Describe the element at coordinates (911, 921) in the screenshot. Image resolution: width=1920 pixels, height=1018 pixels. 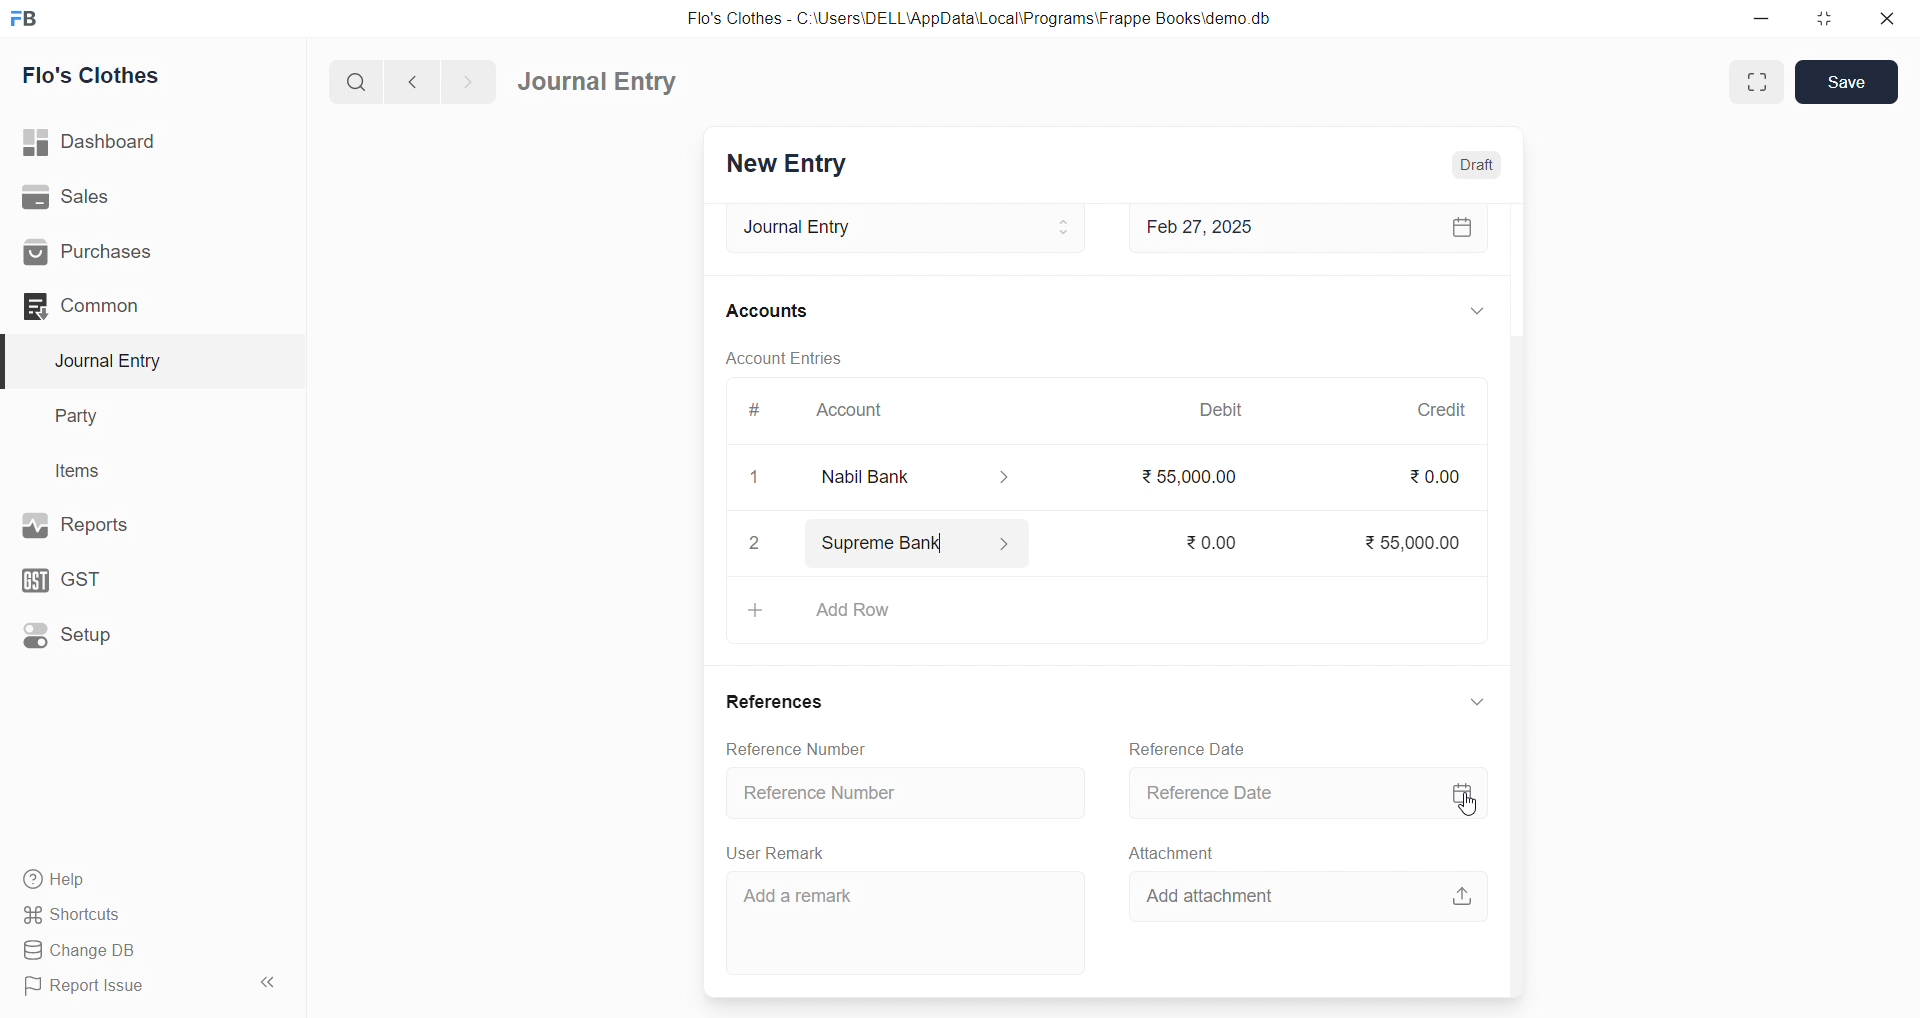
I see `Add a remark` at that location.